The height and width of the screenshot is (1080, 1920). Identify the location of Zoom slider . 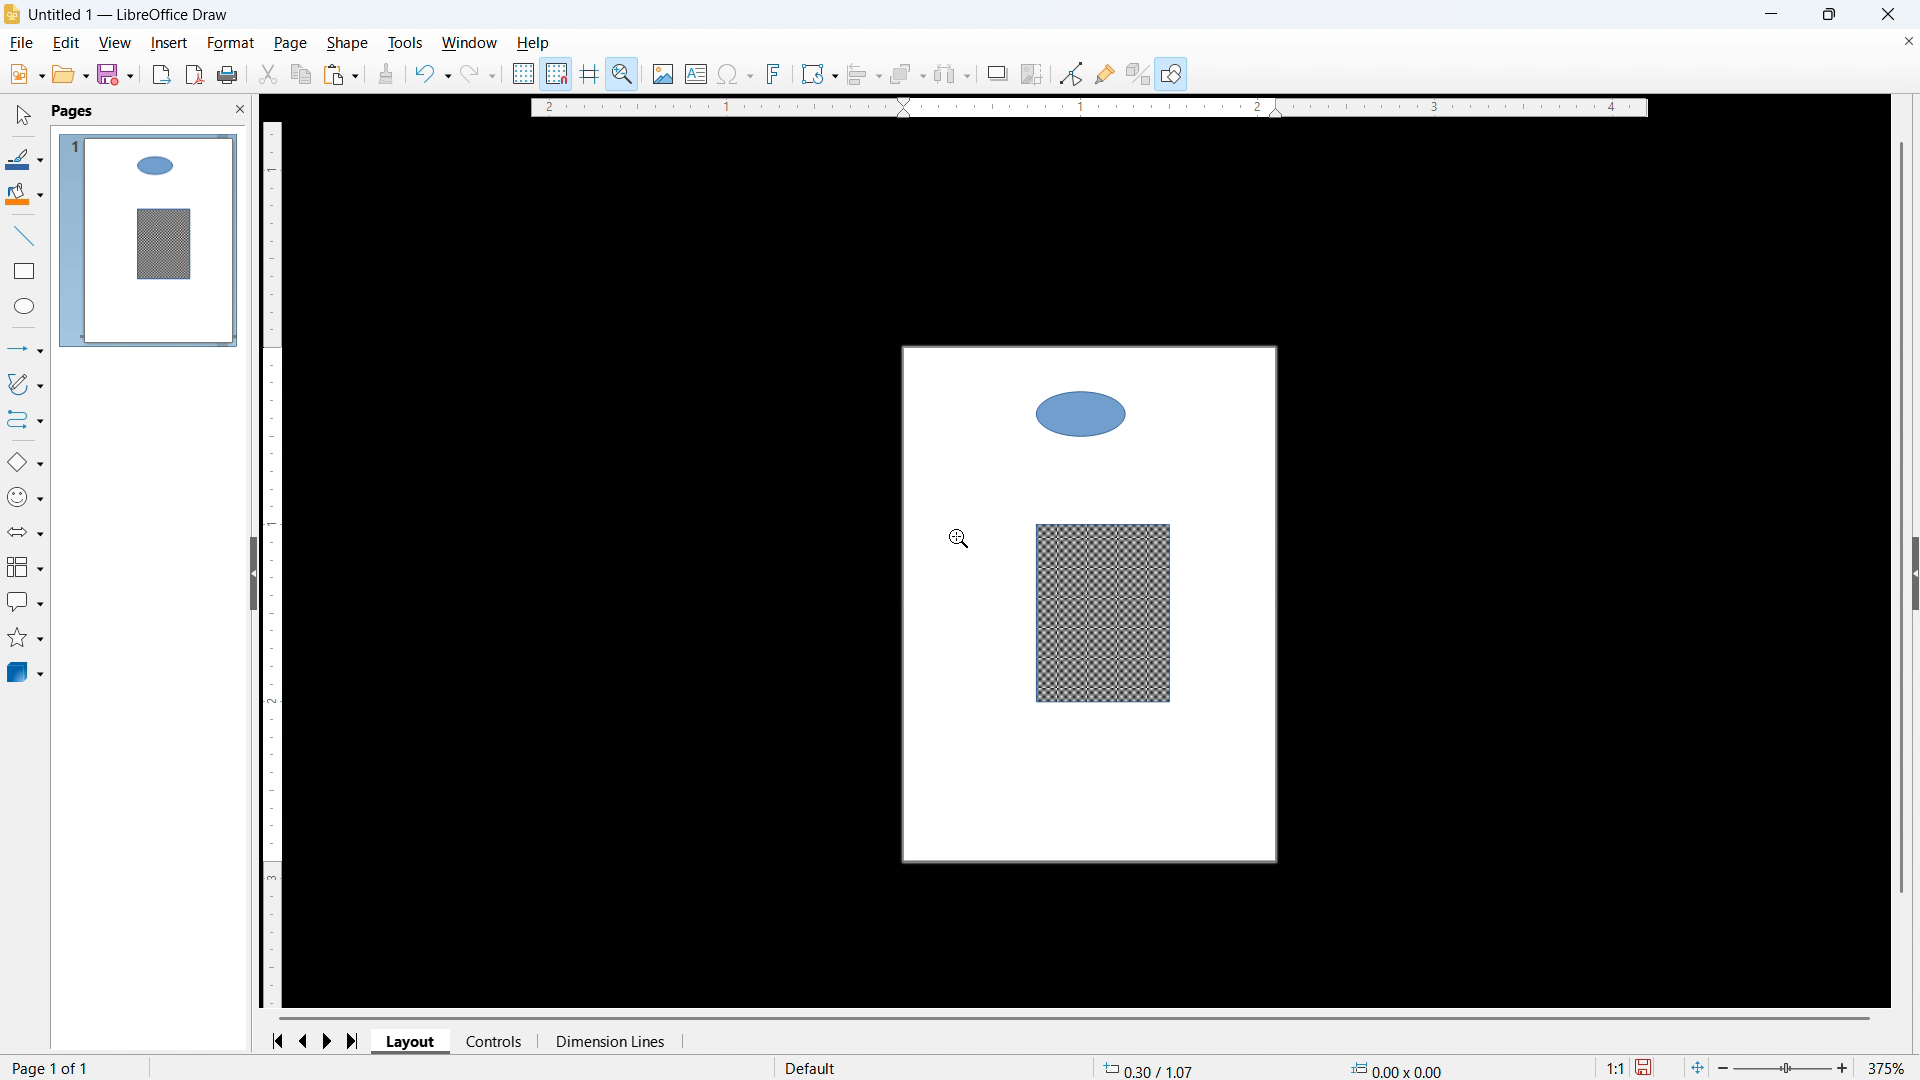
(1785, 1069).